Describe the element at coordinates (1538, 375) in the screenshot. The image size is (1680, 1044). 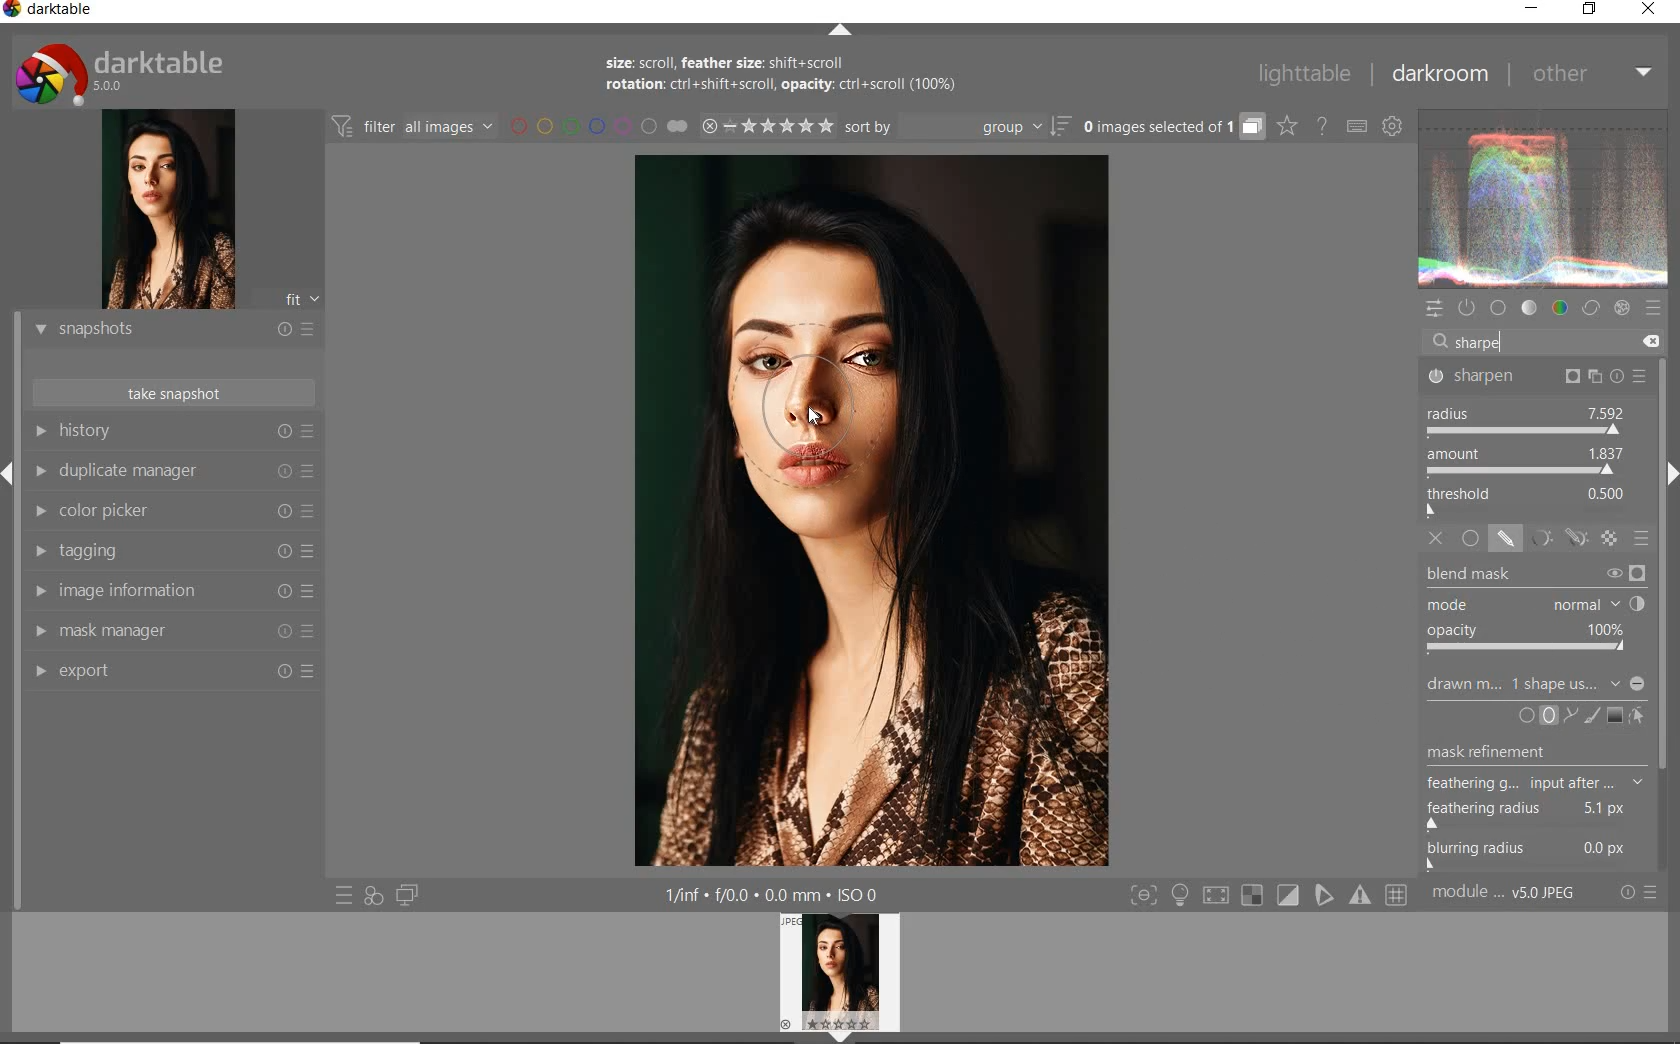
I see `SHARPEN` at that location.